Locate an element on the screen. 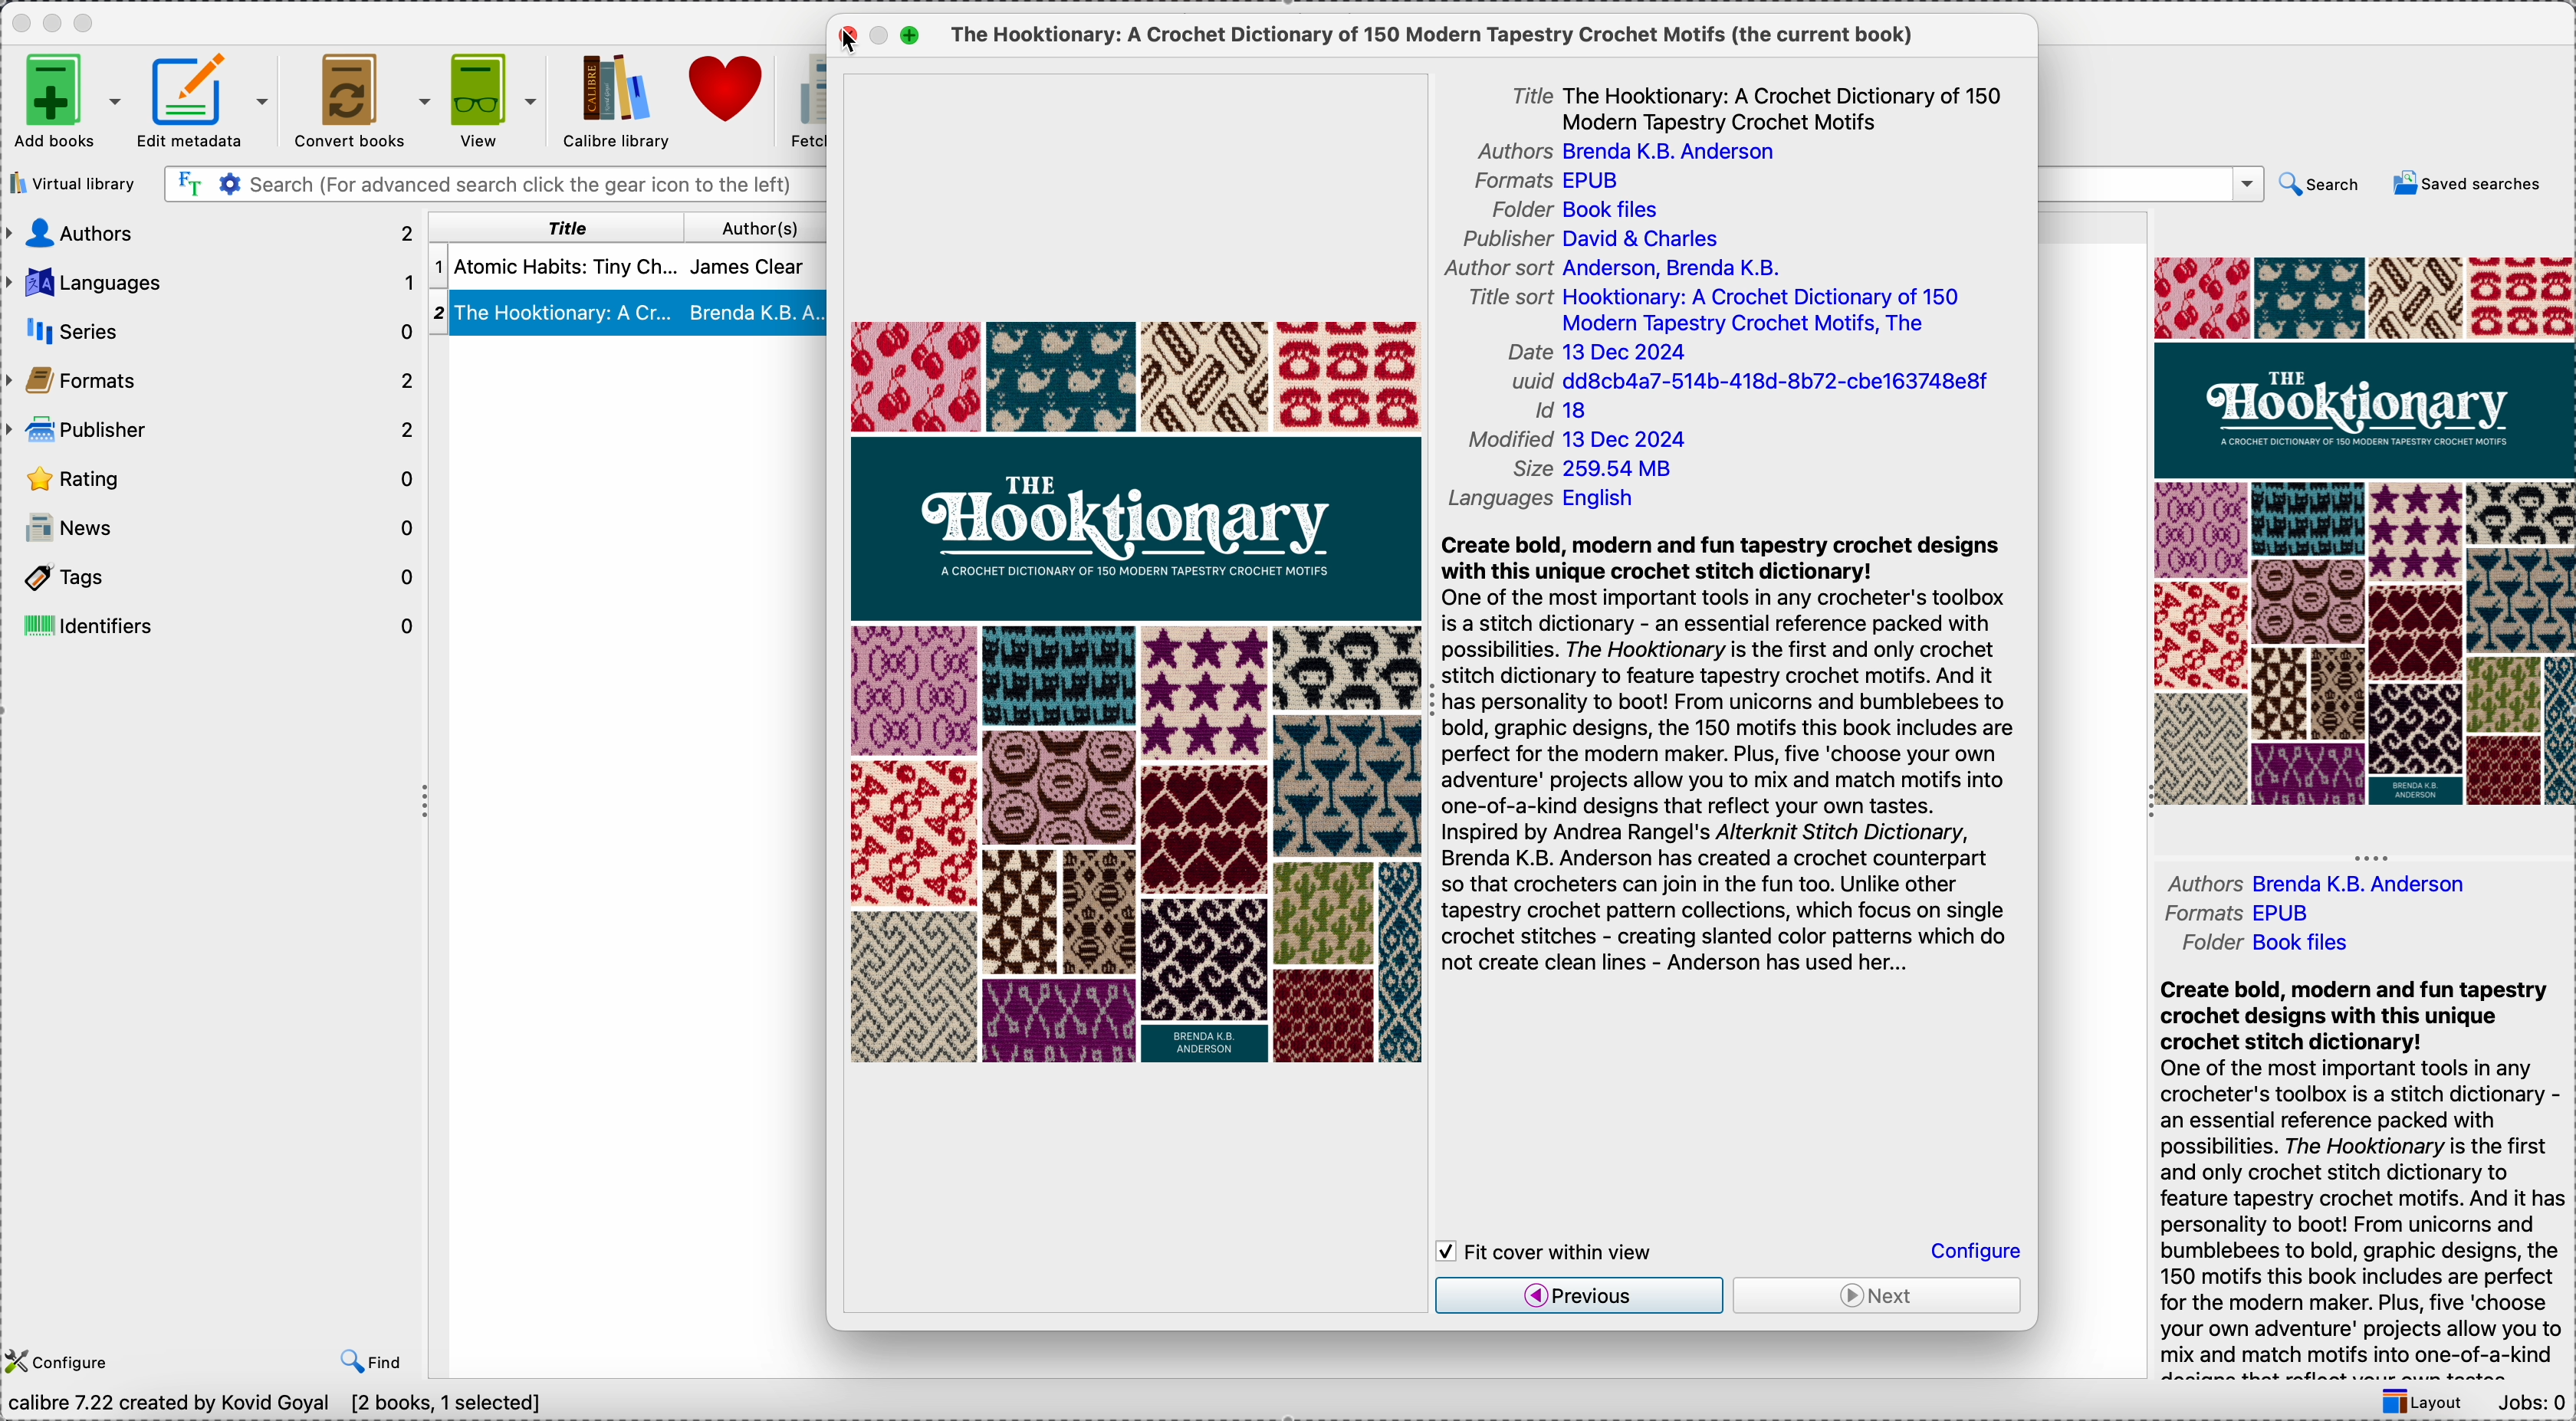  book cover preview is located at coordinates (2365, 529).